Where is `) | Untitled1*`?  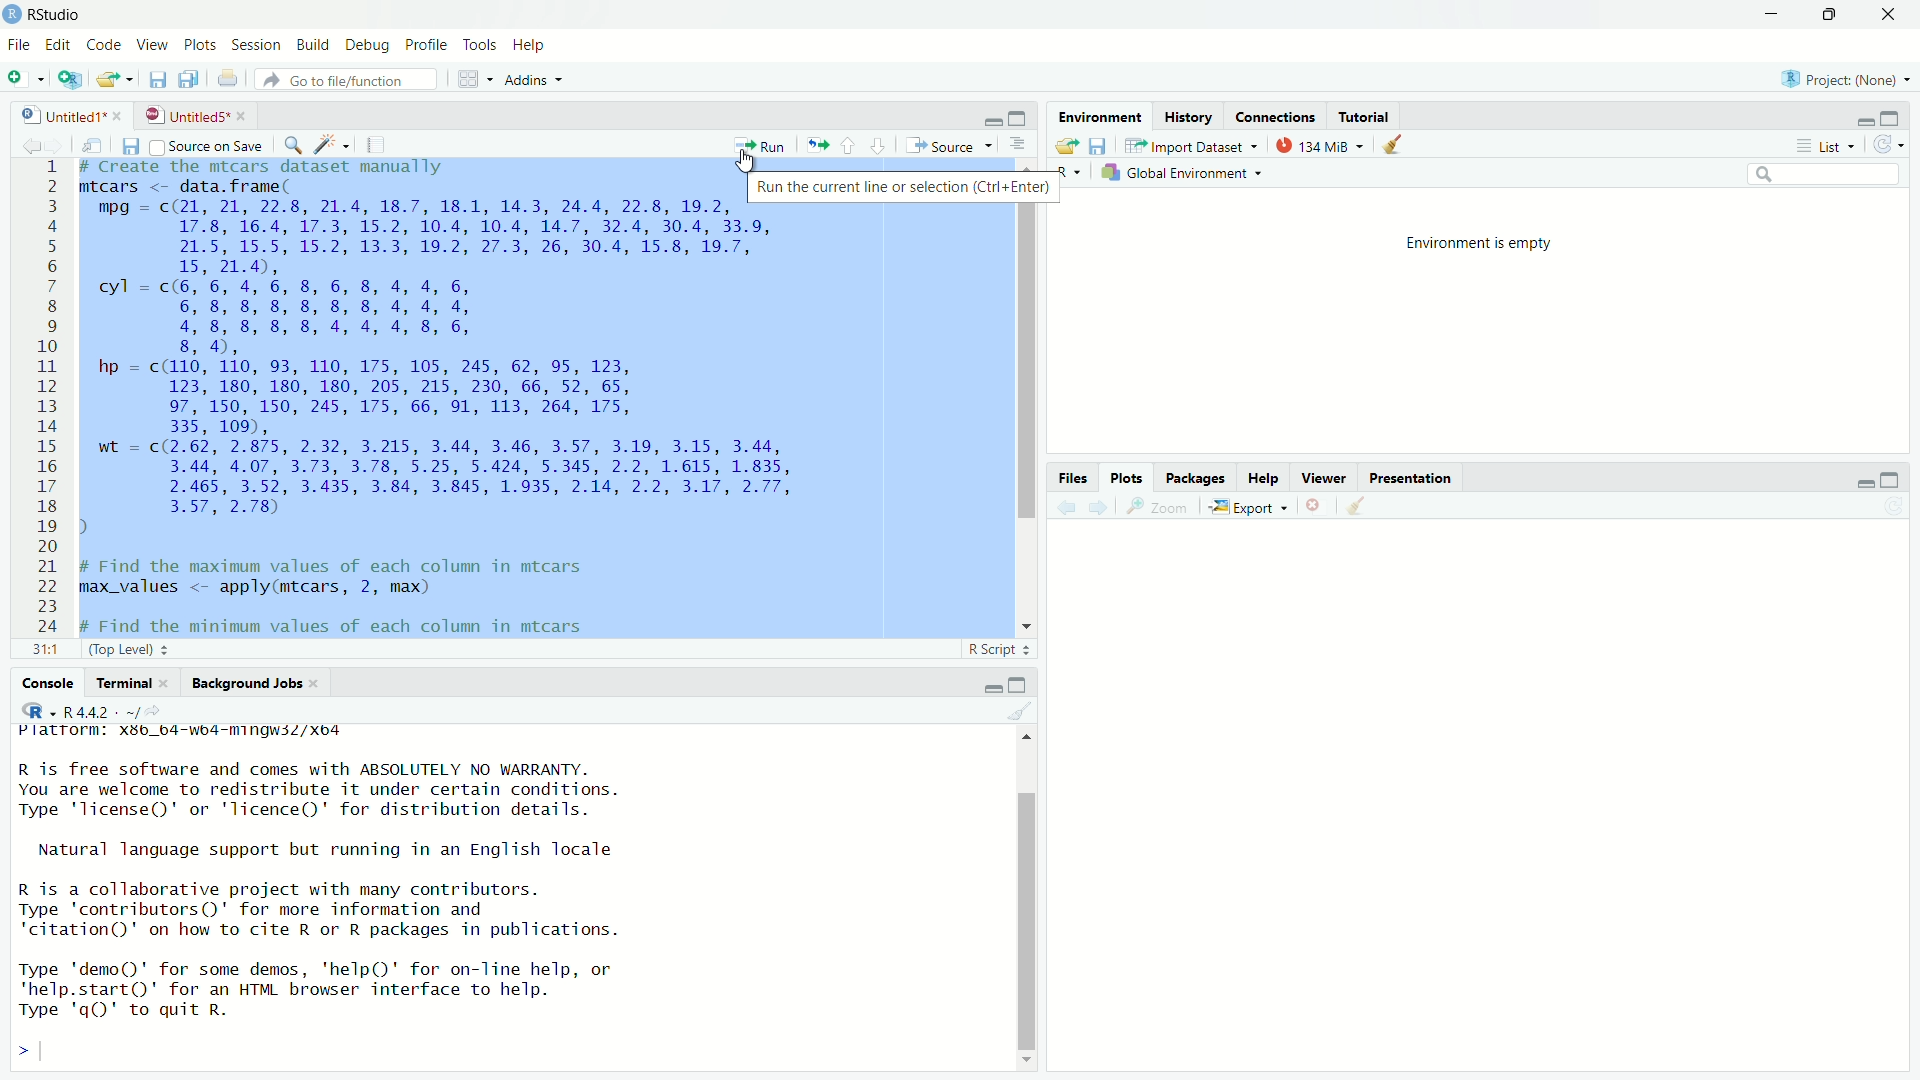
) | Untitled1* is located at coordinates (70, 113).